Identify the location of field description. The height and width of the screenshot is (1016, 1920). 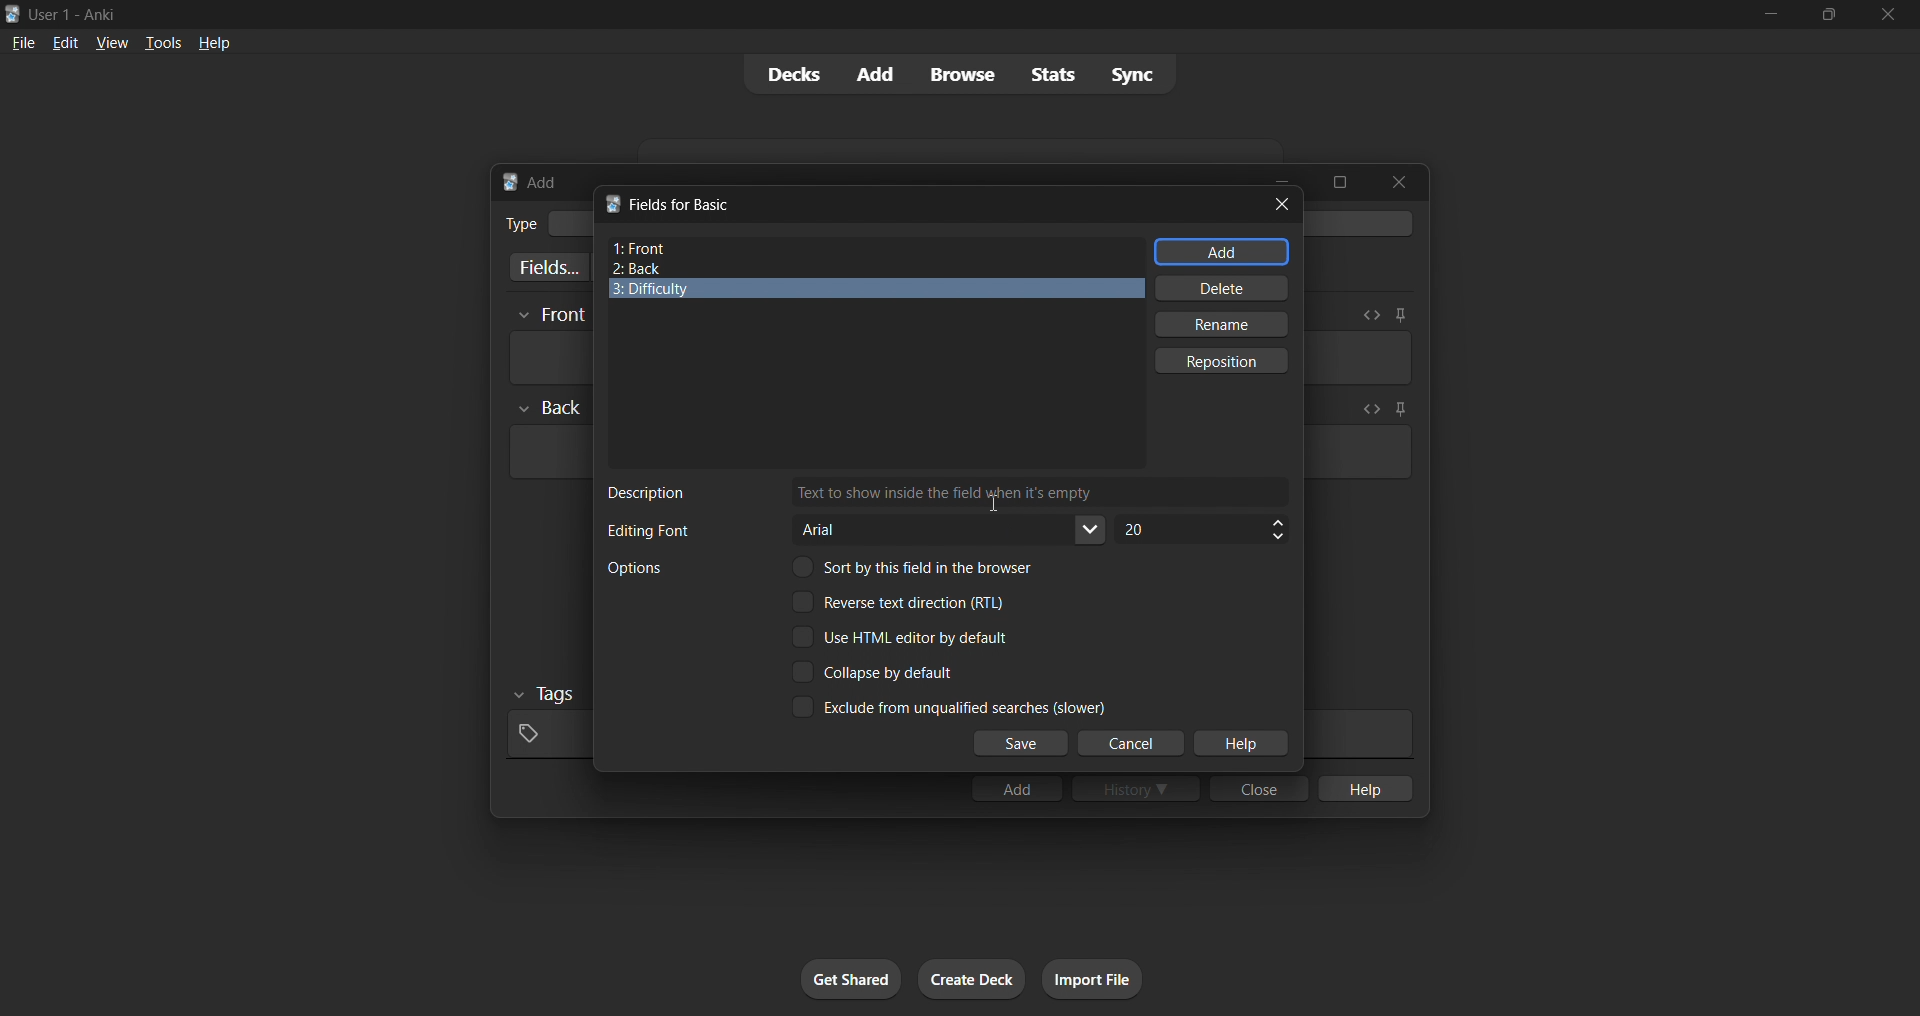
(1040, 492).